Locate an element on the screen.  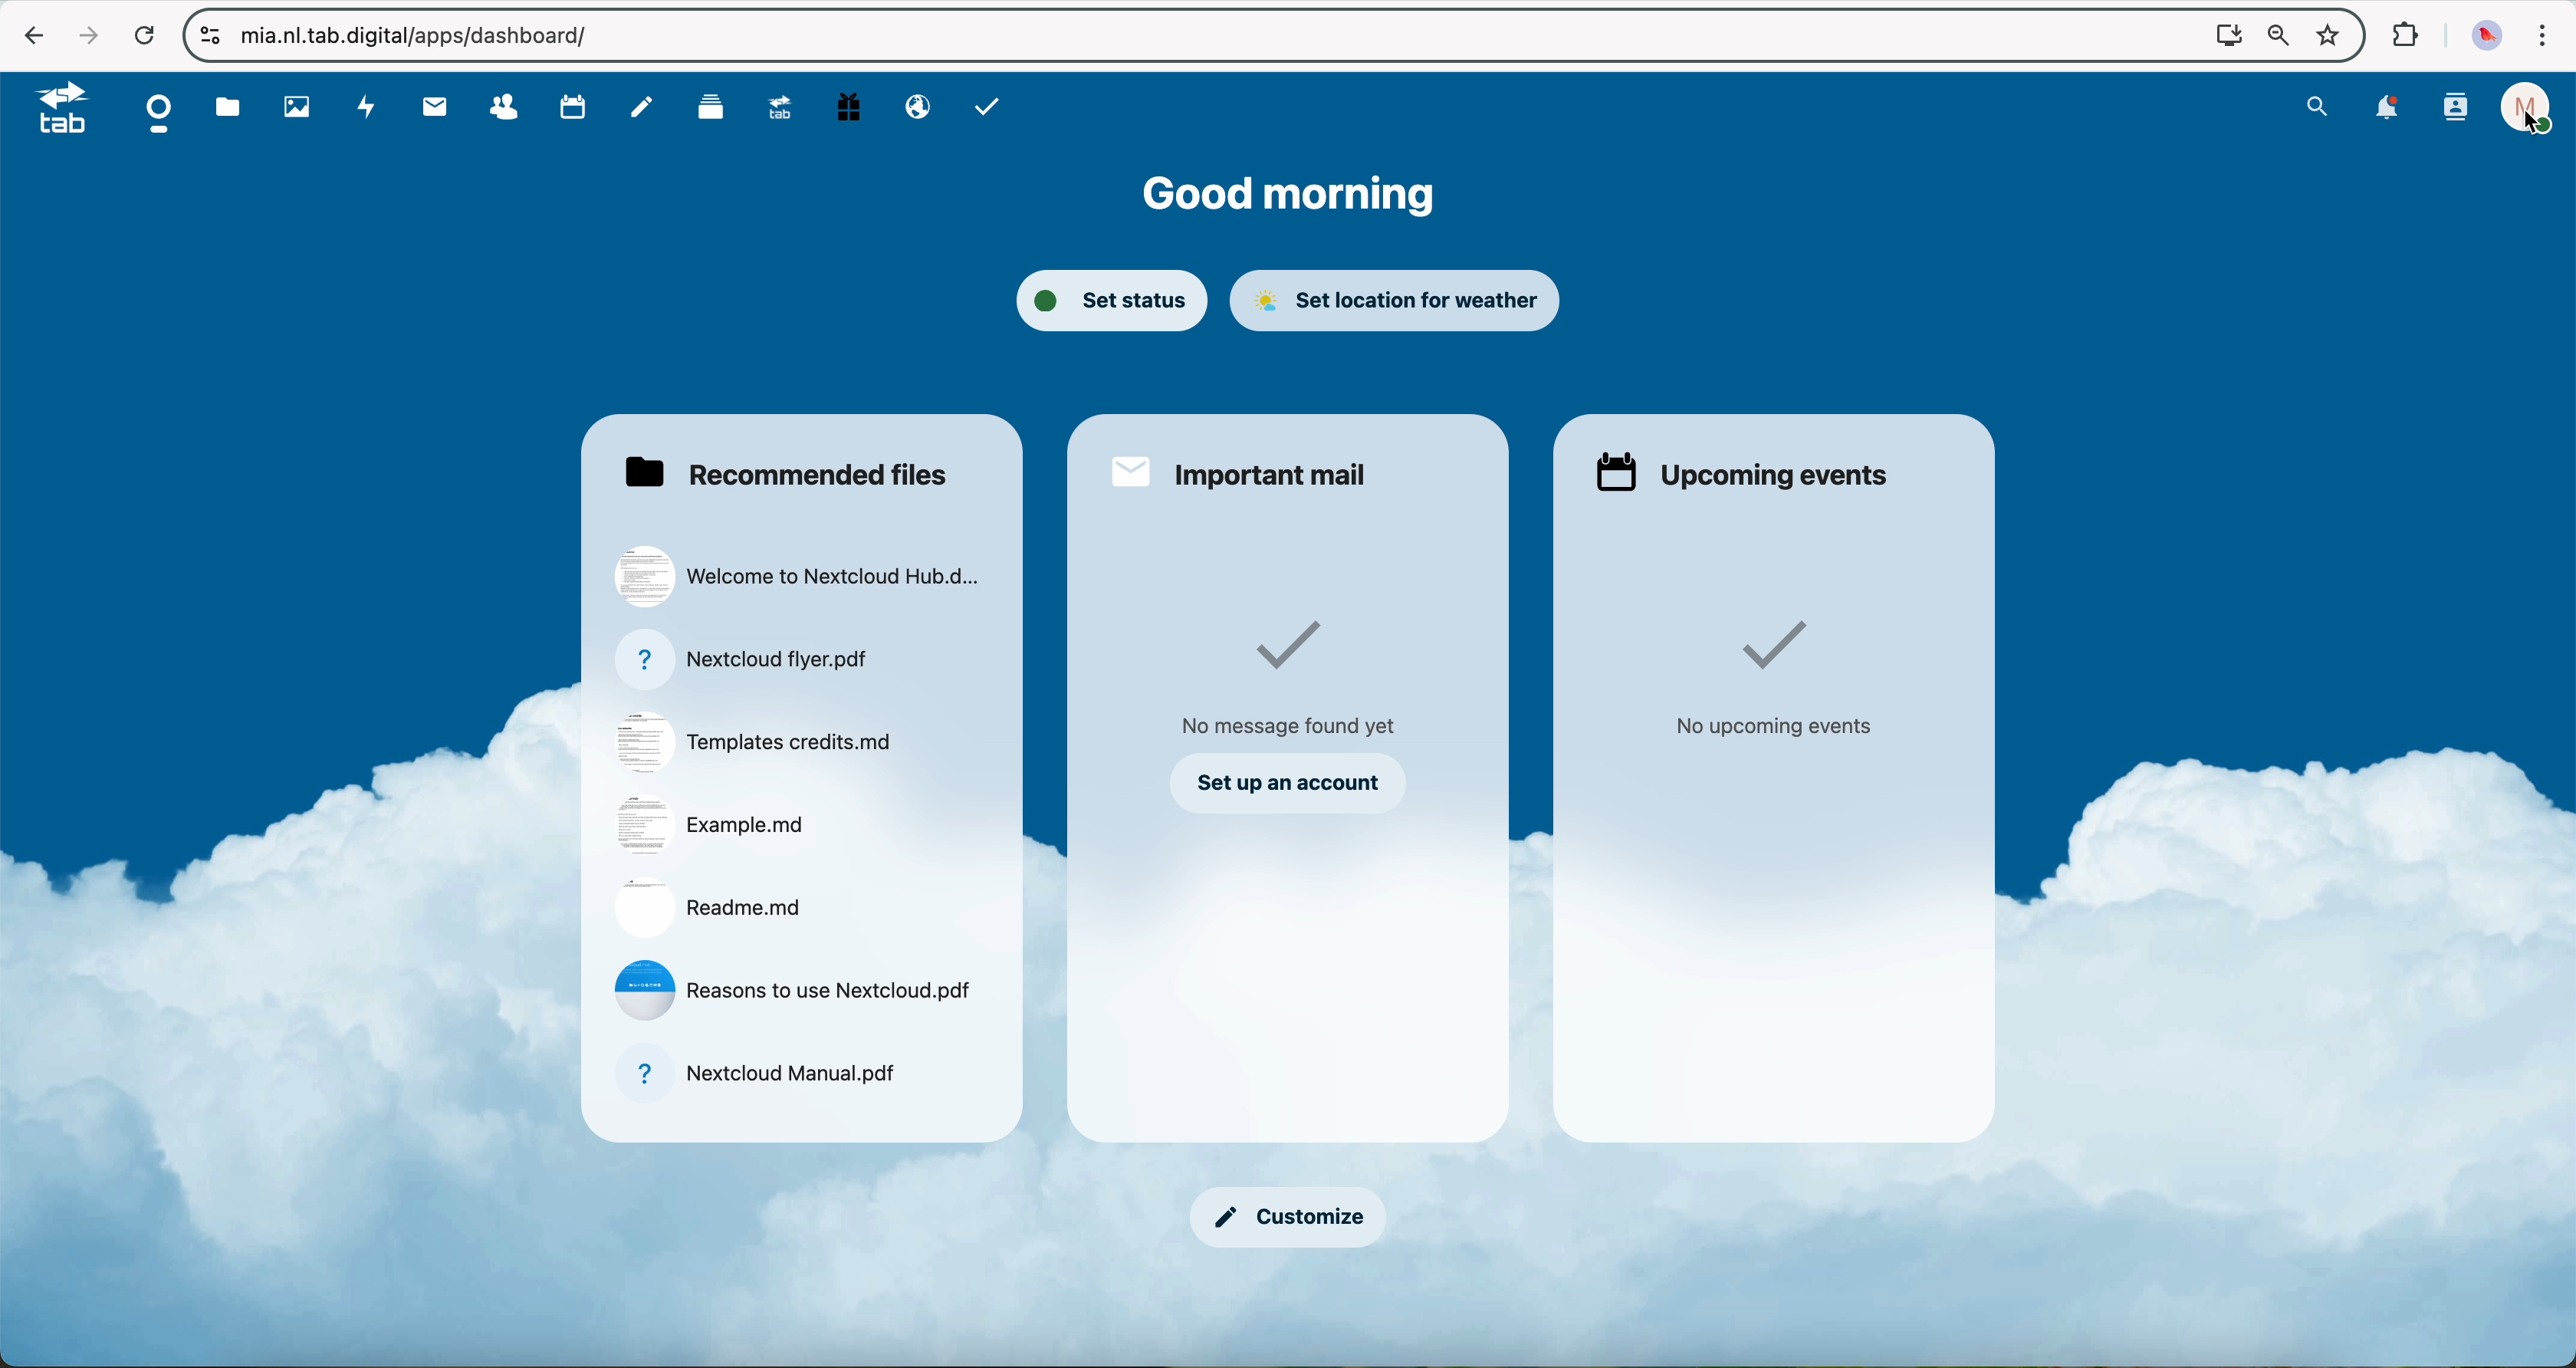
file is located at coordinates (708, 908).